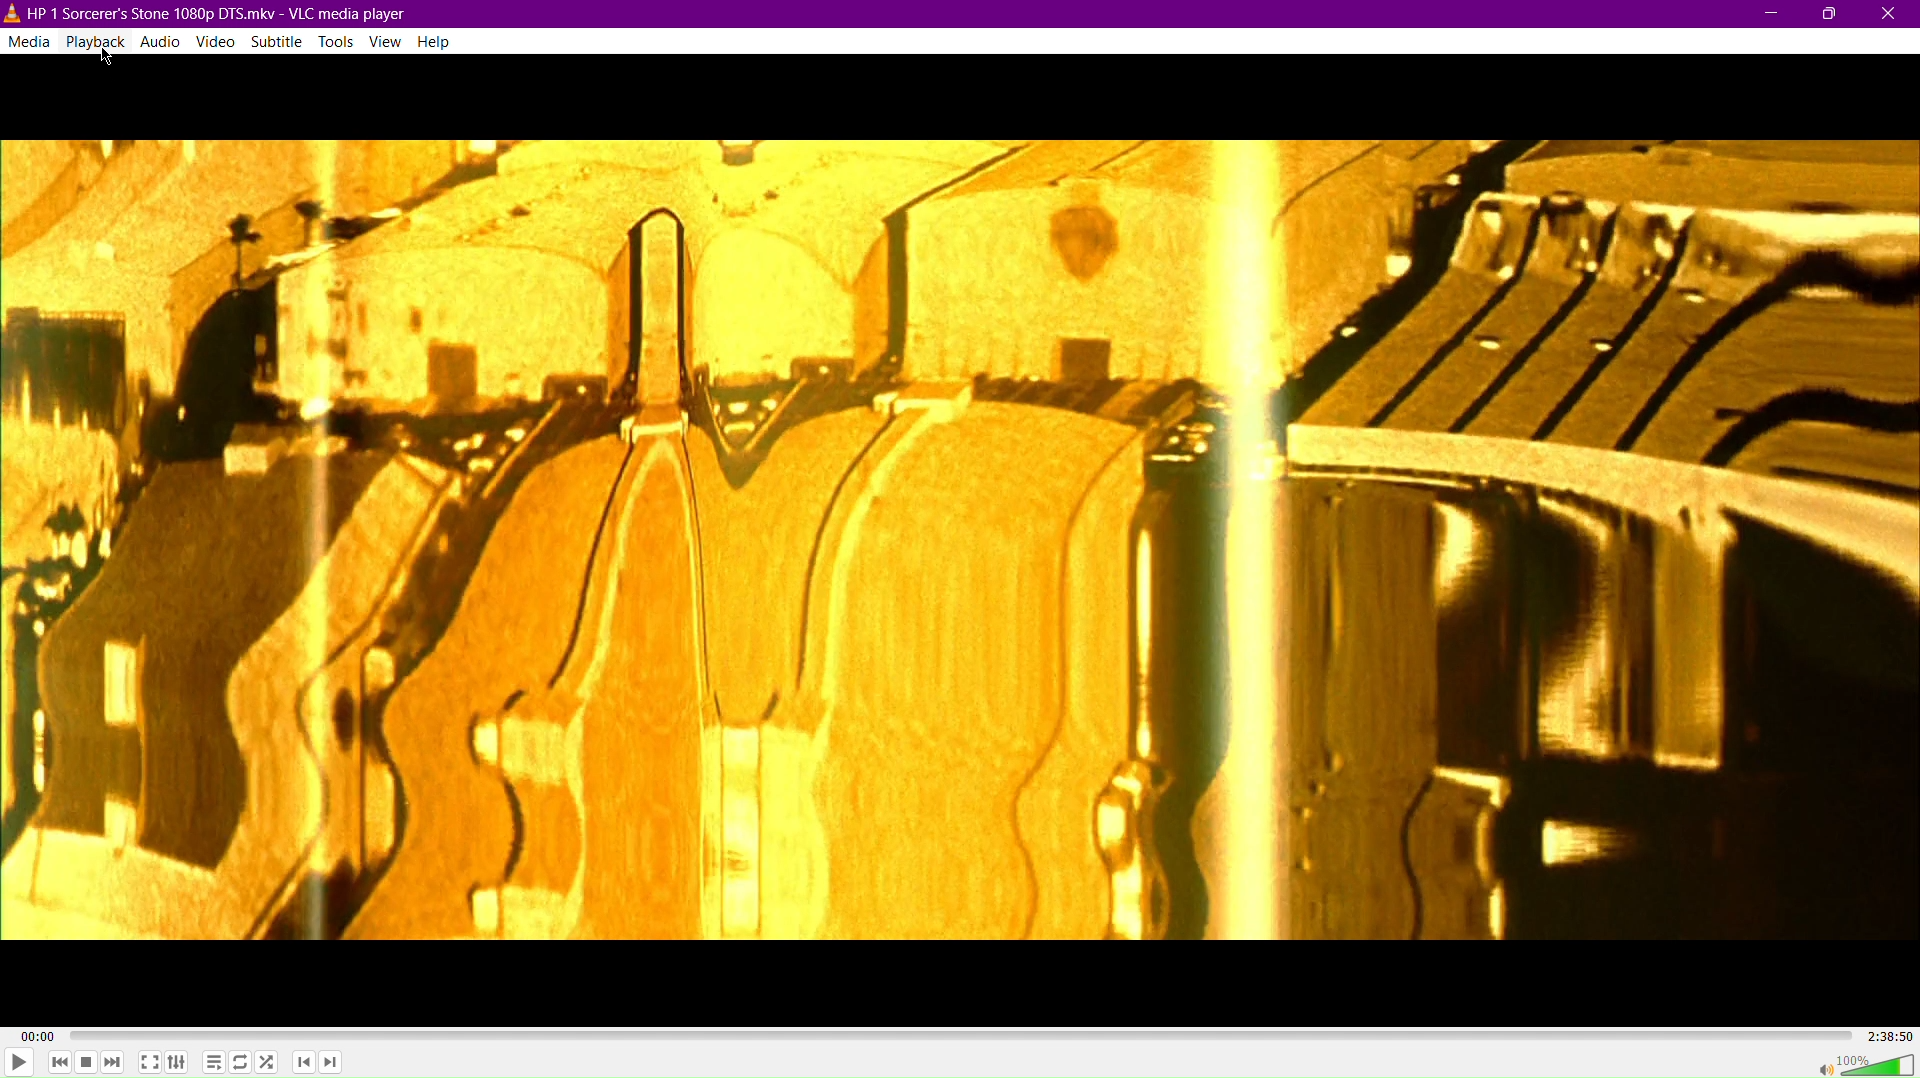 The width and height of the screenshot is (1920, 1078). Describe the element at coordinates (303, 1064) in the screenshot. I see `Previous Chapter` at that location.